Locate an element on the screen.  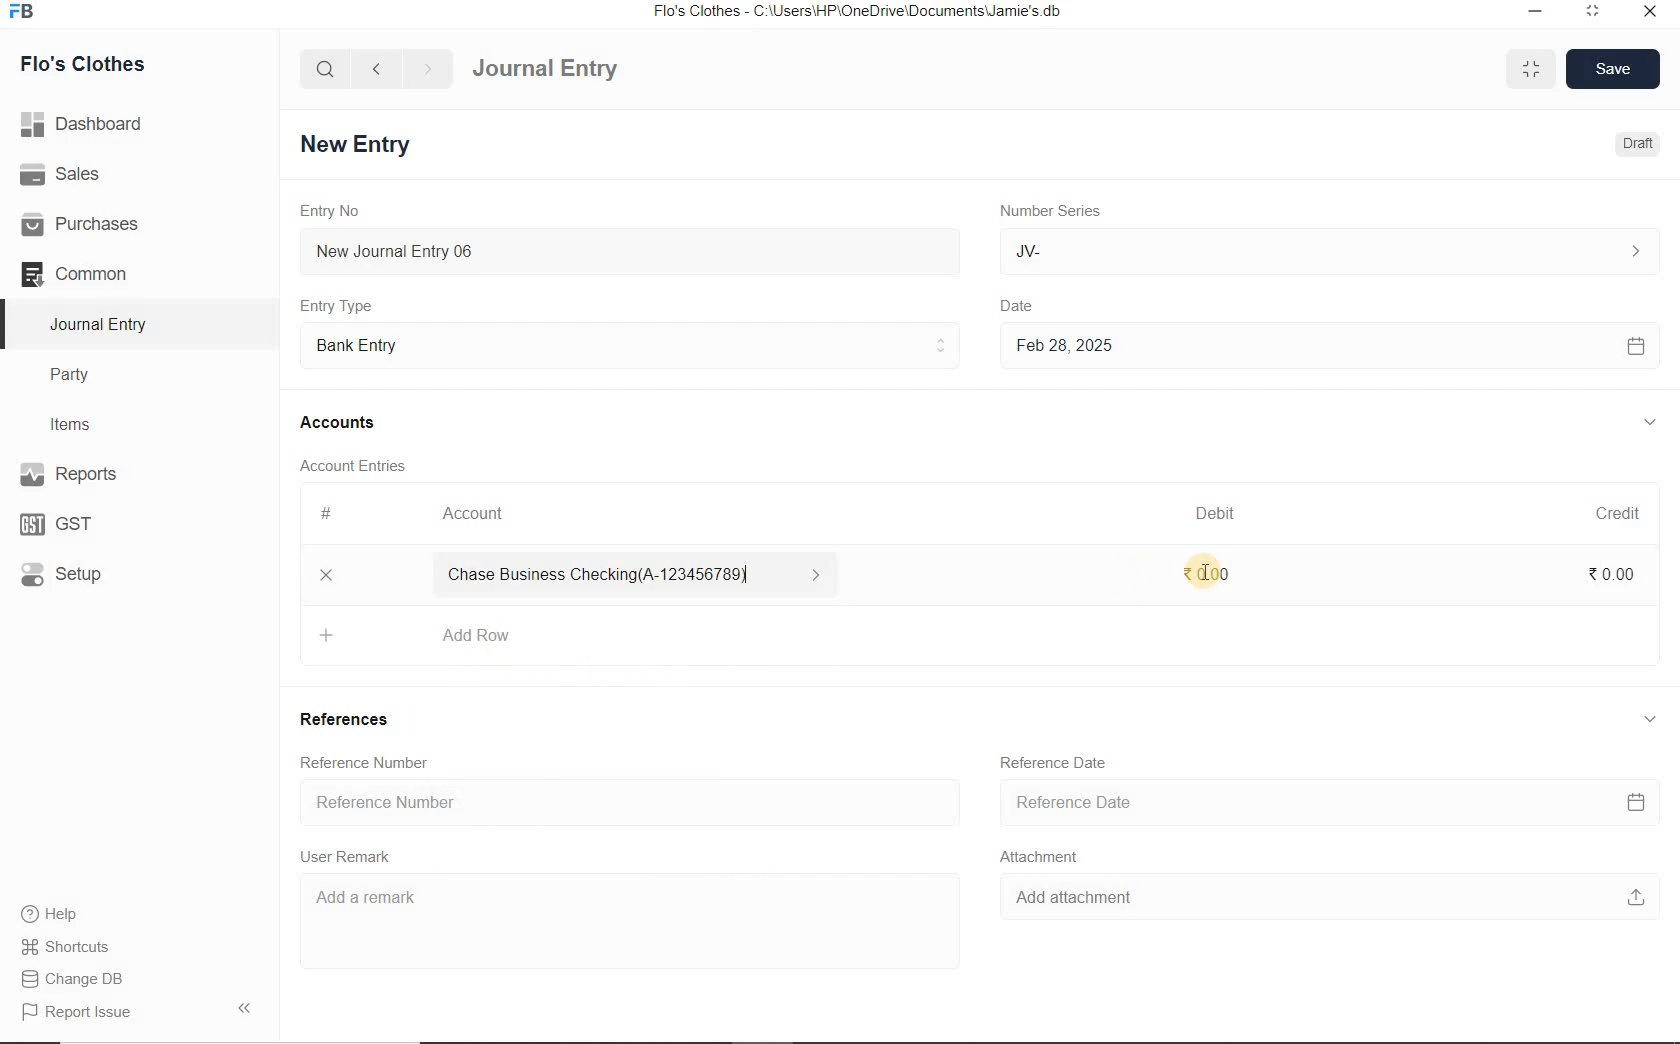
delete is located at coordinates (327, 577).